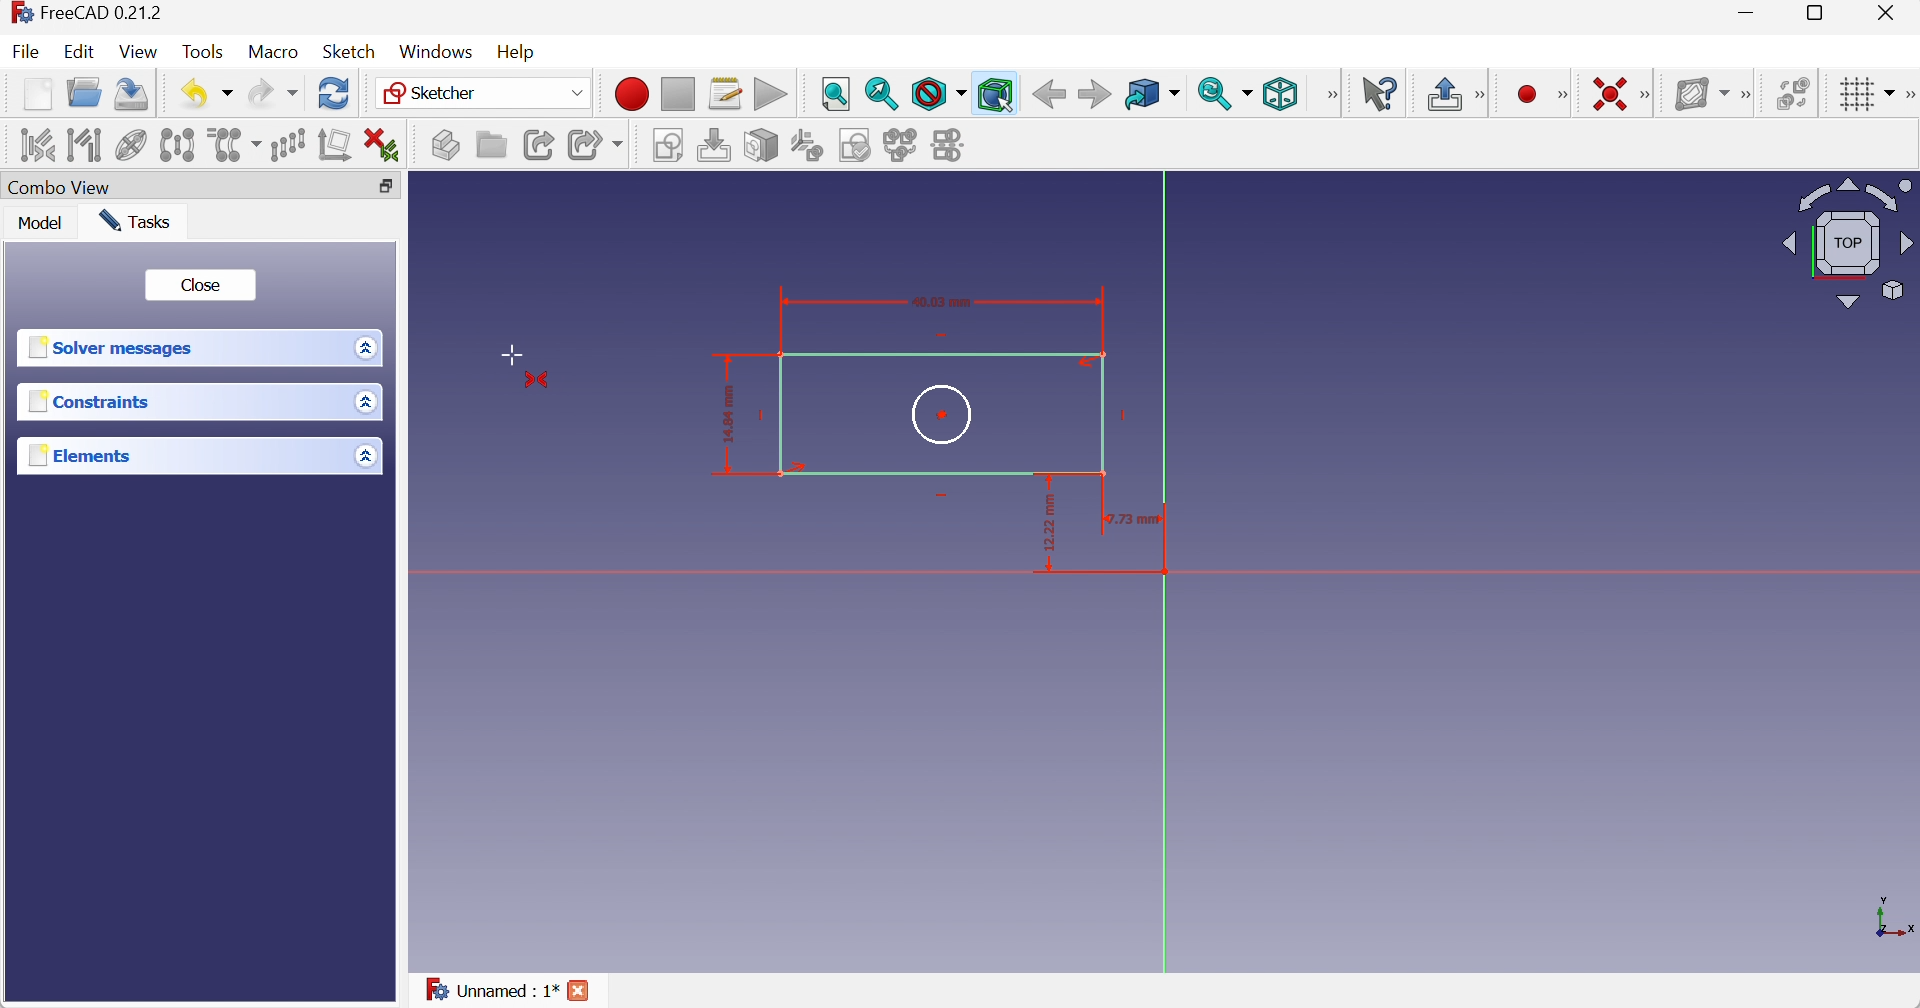  Describe the element at coordinates (717, 146) in the screenshot. I see `Edit sketch` at that location.